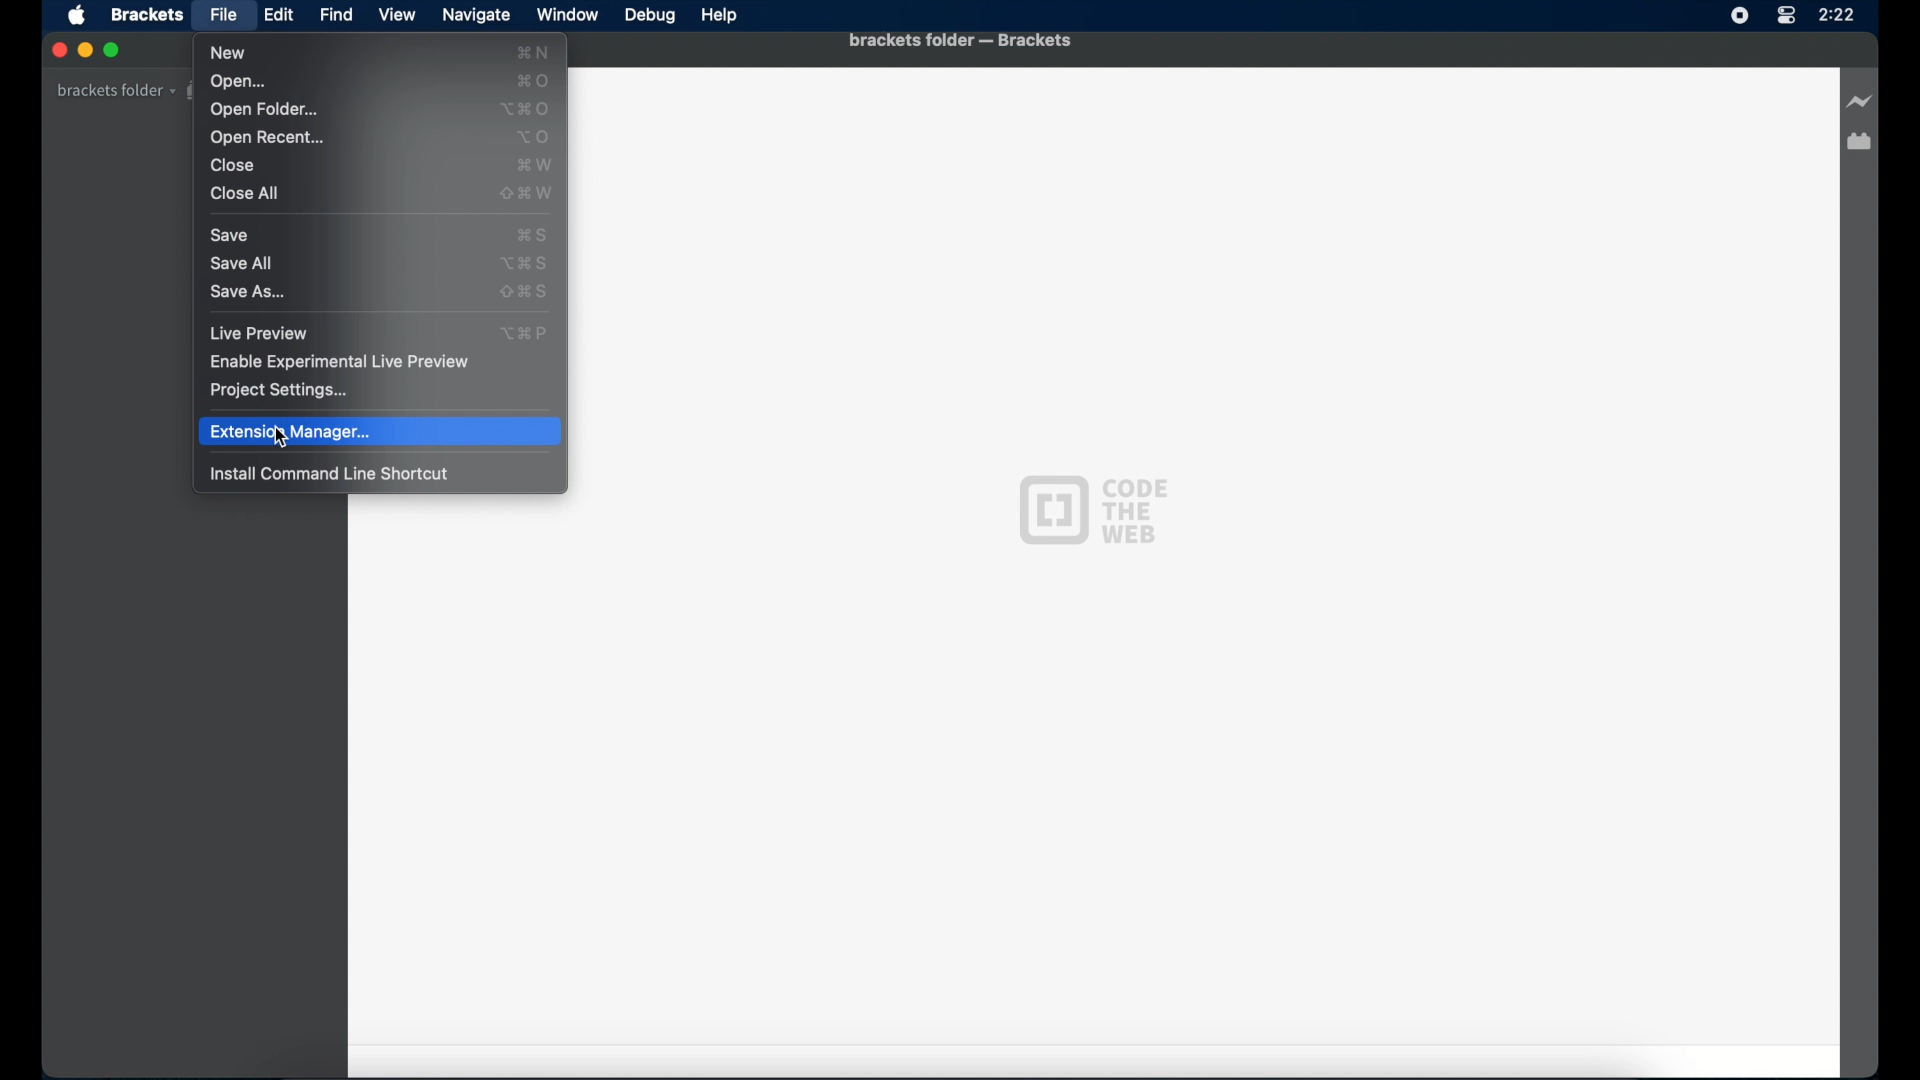 Image resolution: width=1920 pixels, height=1080 pixels. What do you see at coordinates (379, 432) in the screenshot?
I see `extension manager` at bounding box center [379, 432].